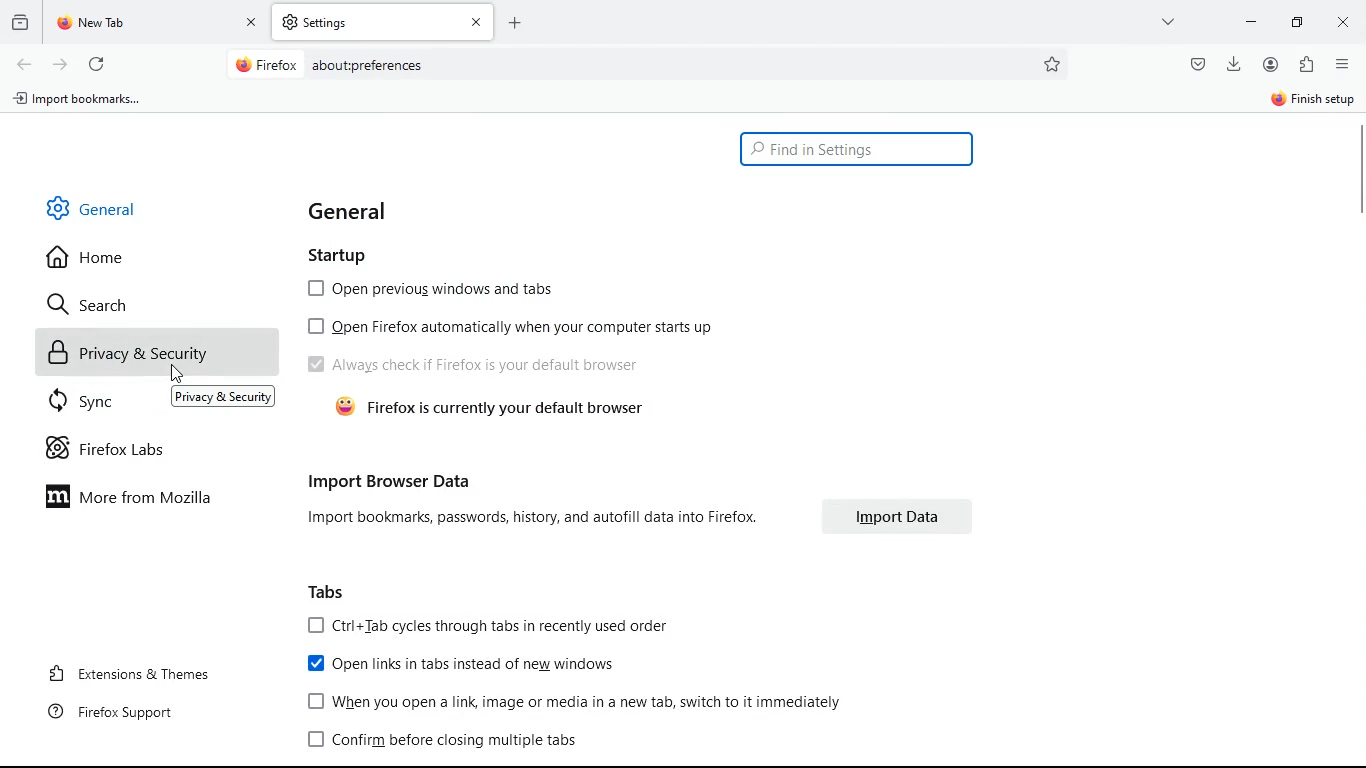 The width and height of the screenshot is (1366, 768). I want to click on close, so click(1346, 24).